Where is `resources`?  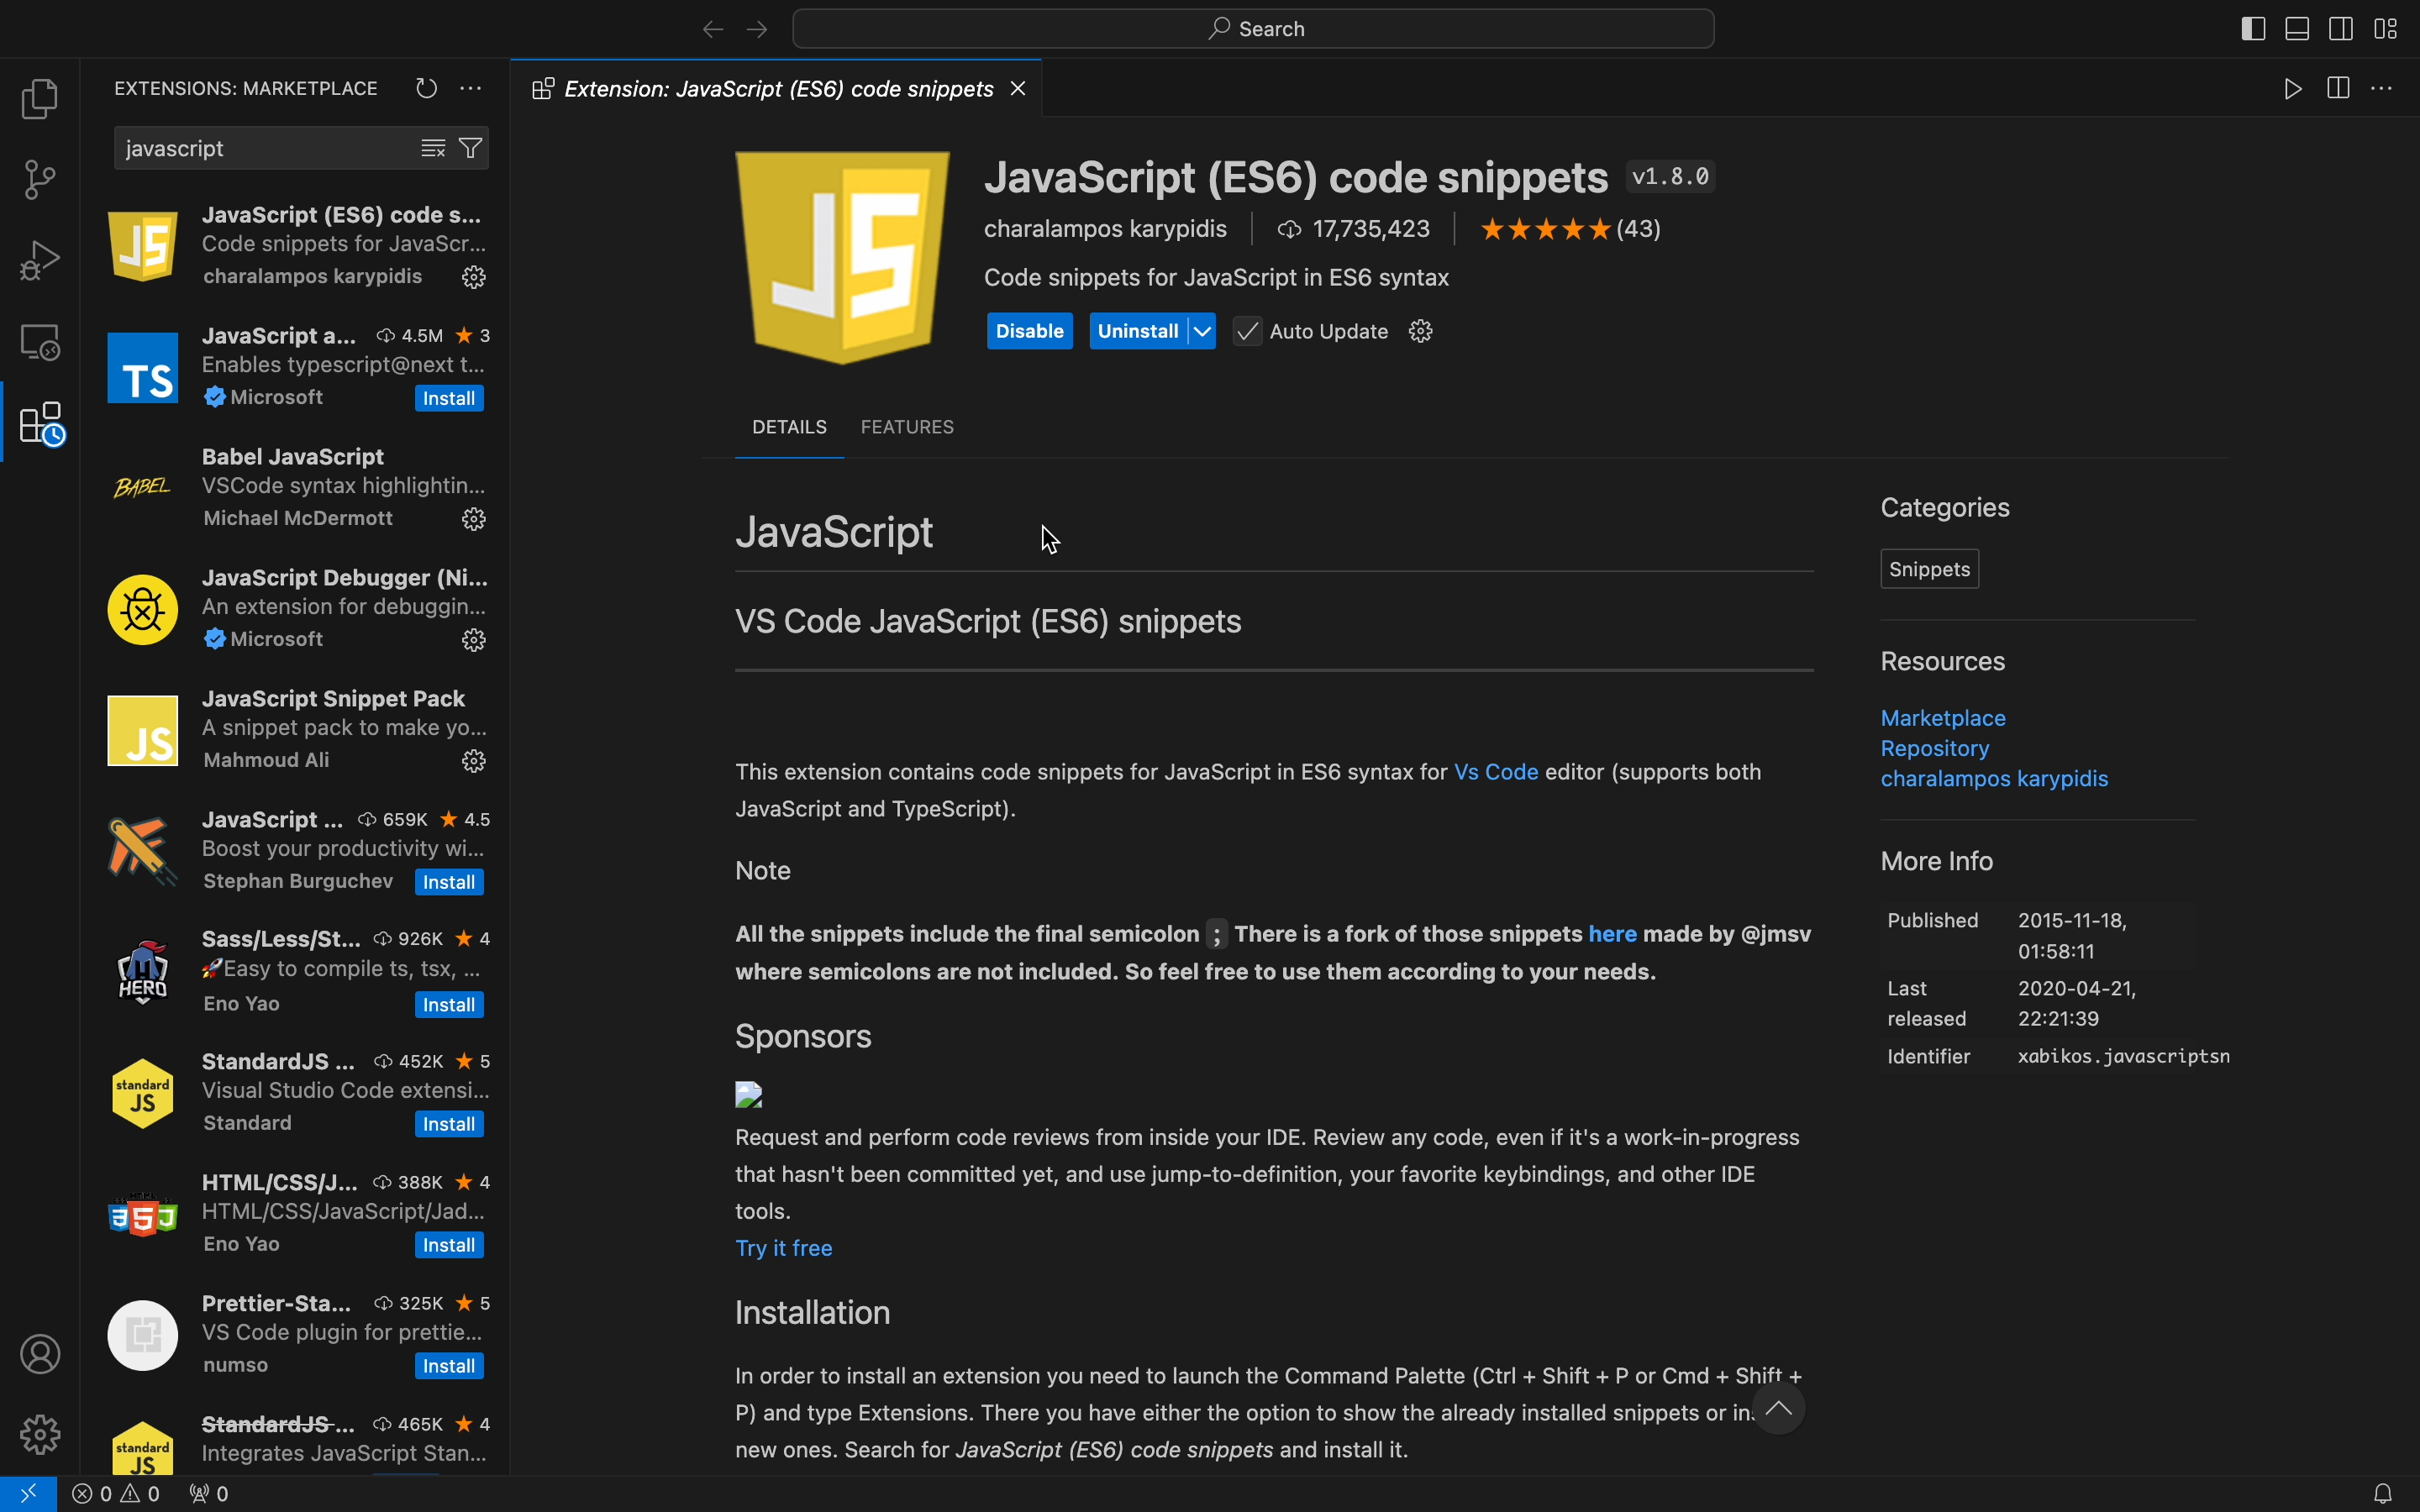 resources is located at coordinates (1942, 657).